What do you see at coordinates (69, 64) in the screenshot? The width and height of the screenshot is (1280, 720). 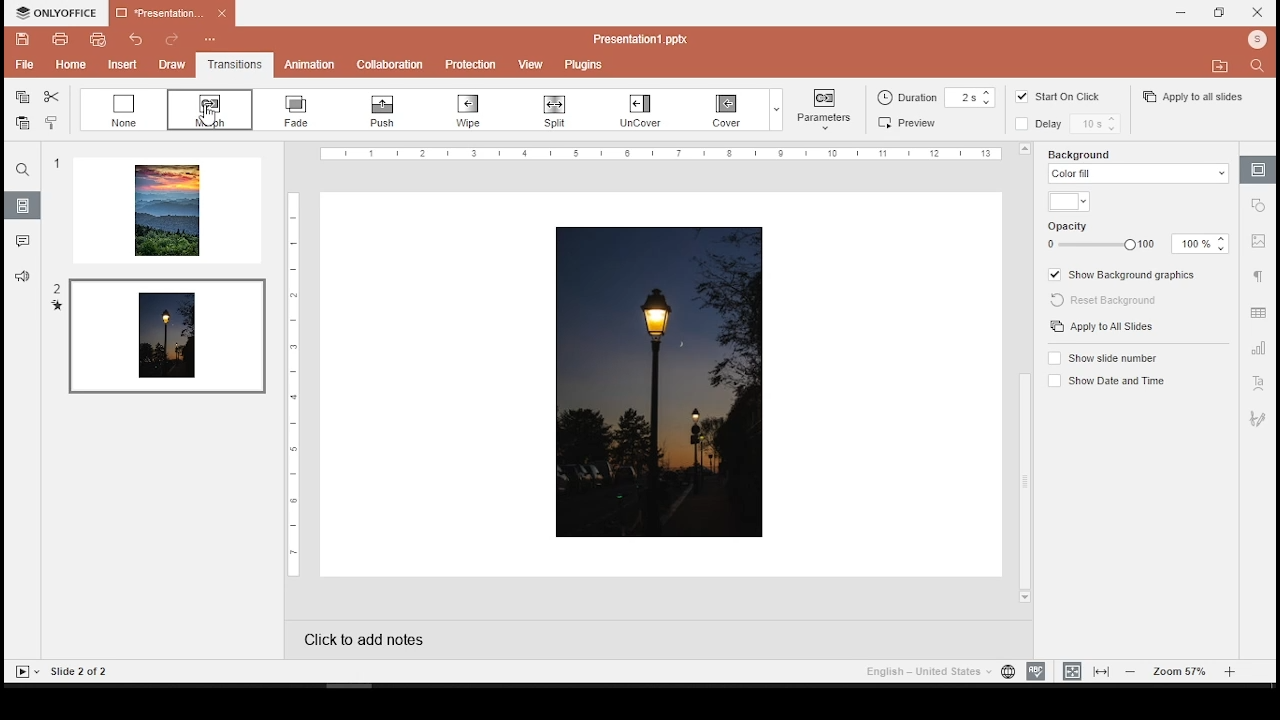 I see `quick print` at bounding box center [69, 64].